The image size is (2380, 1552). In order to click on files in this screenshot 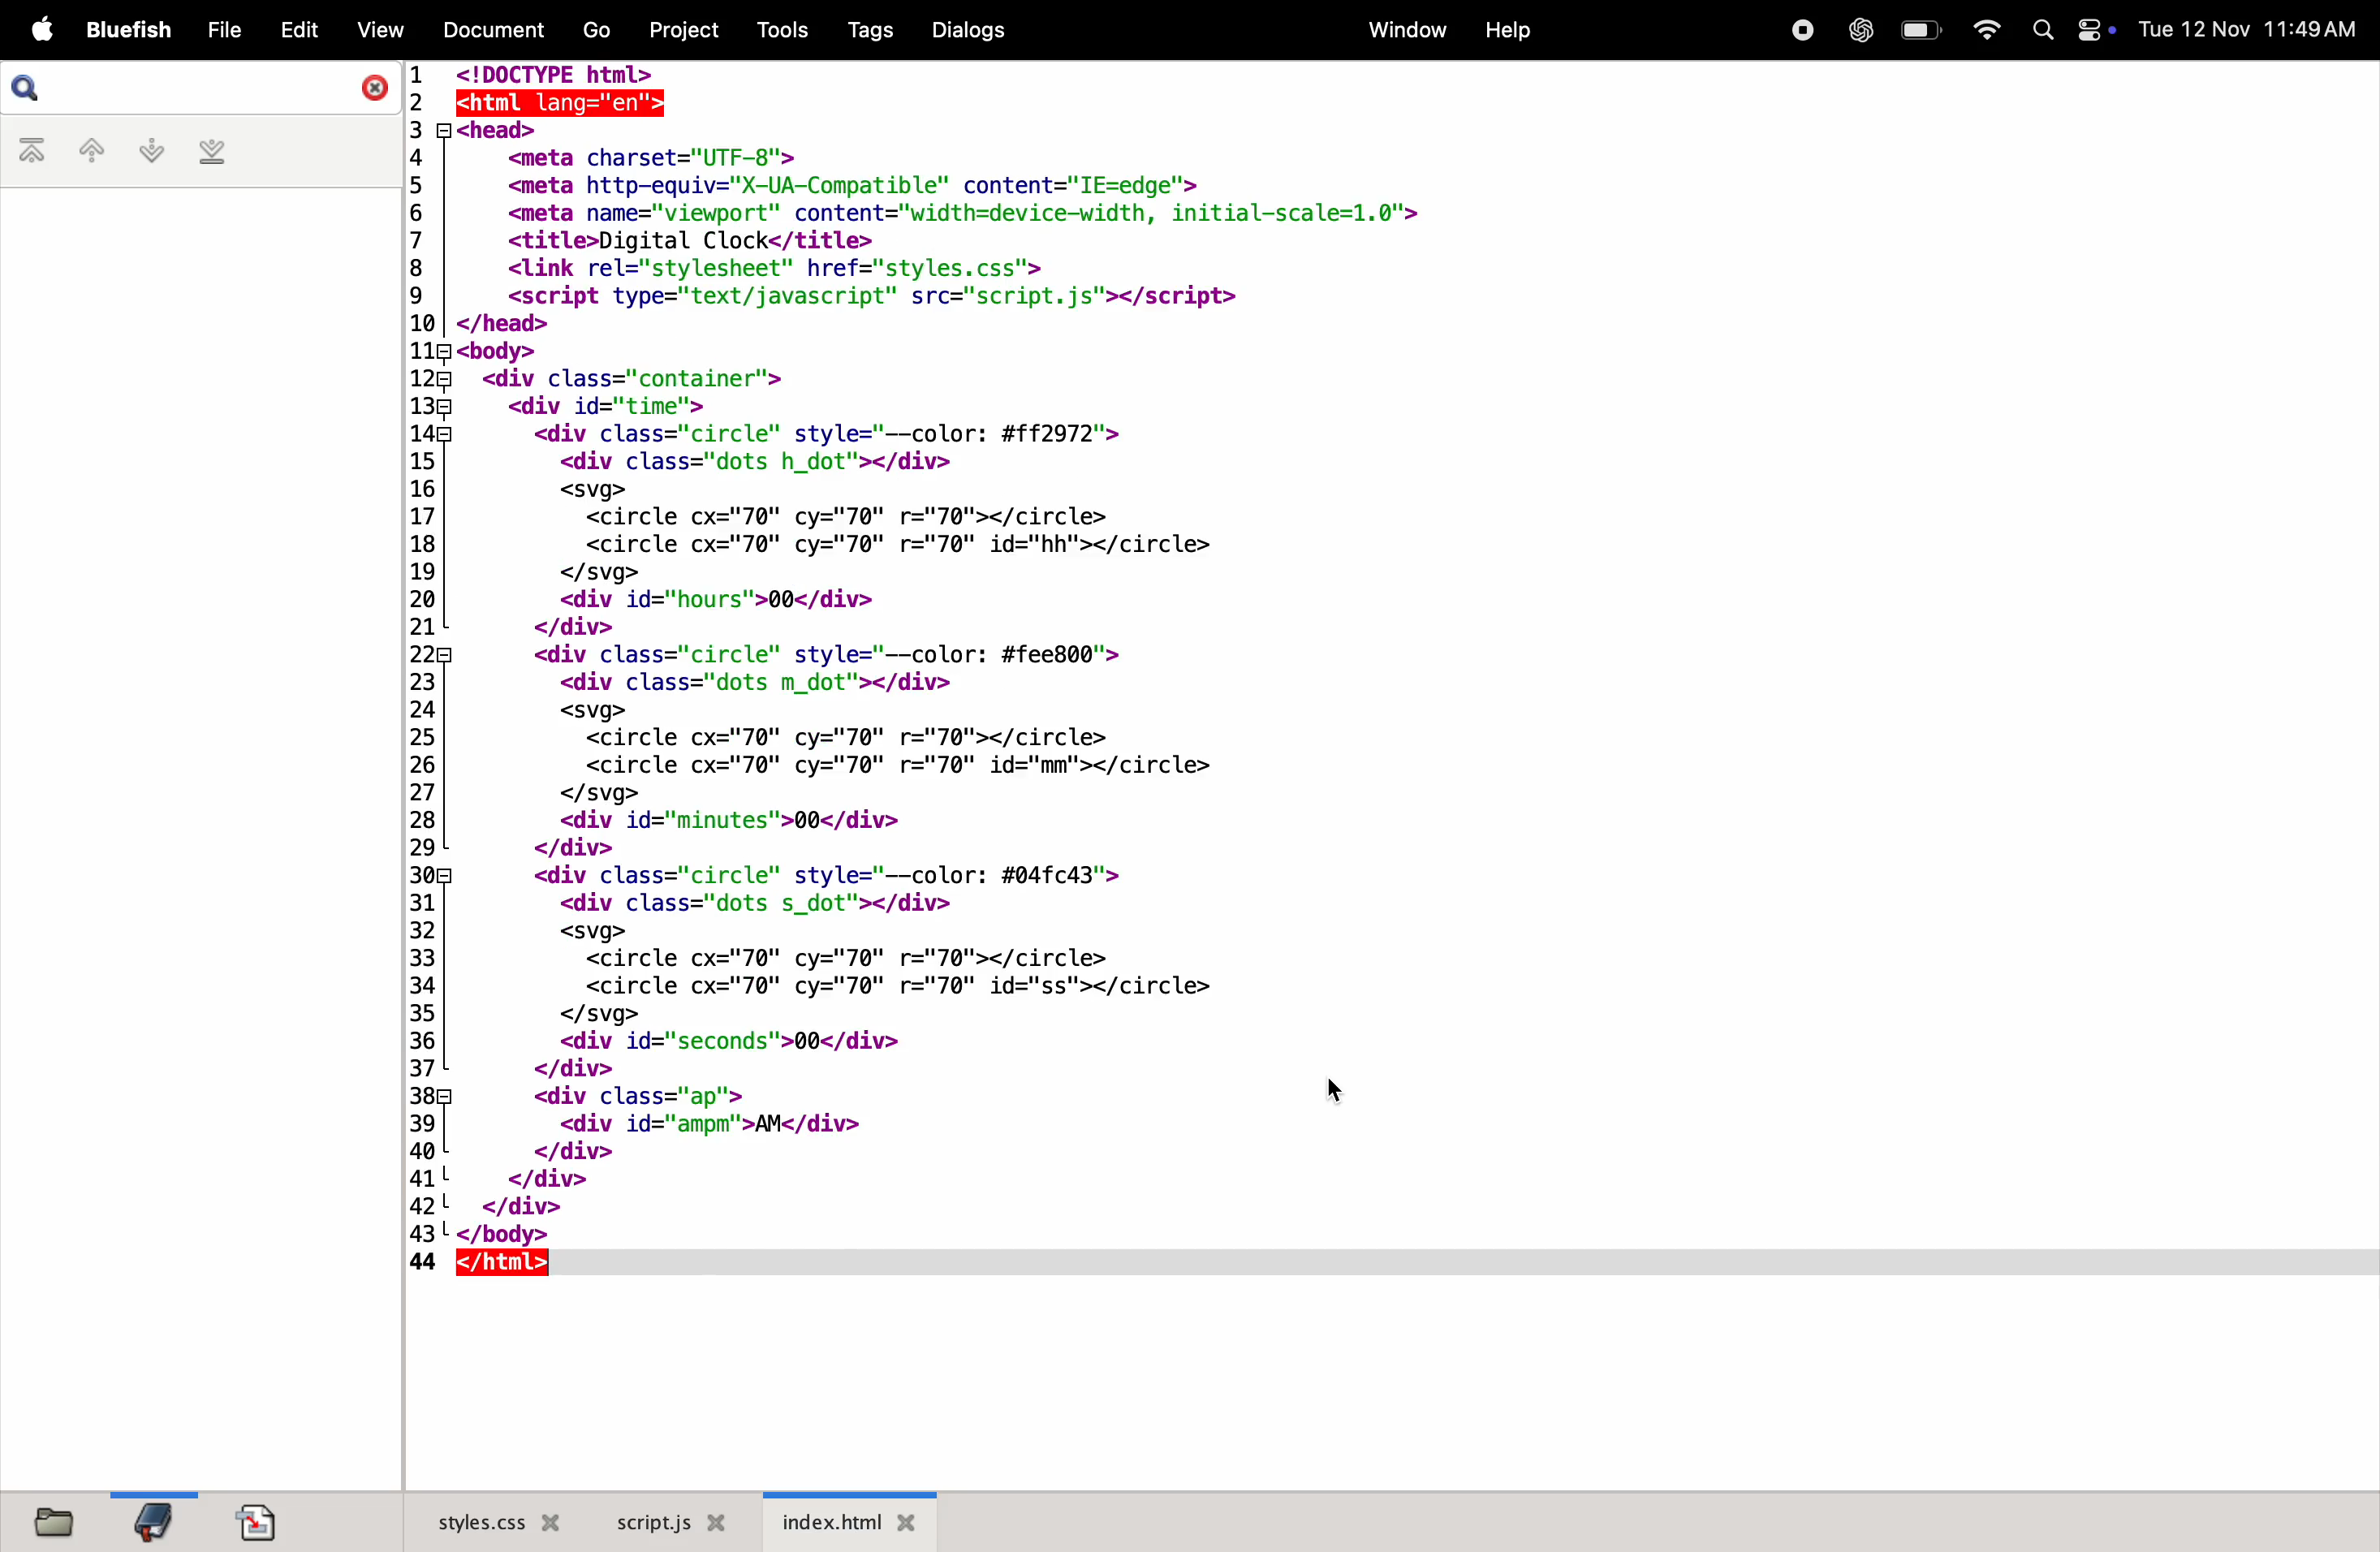, I will do `click(51, 1521)`.